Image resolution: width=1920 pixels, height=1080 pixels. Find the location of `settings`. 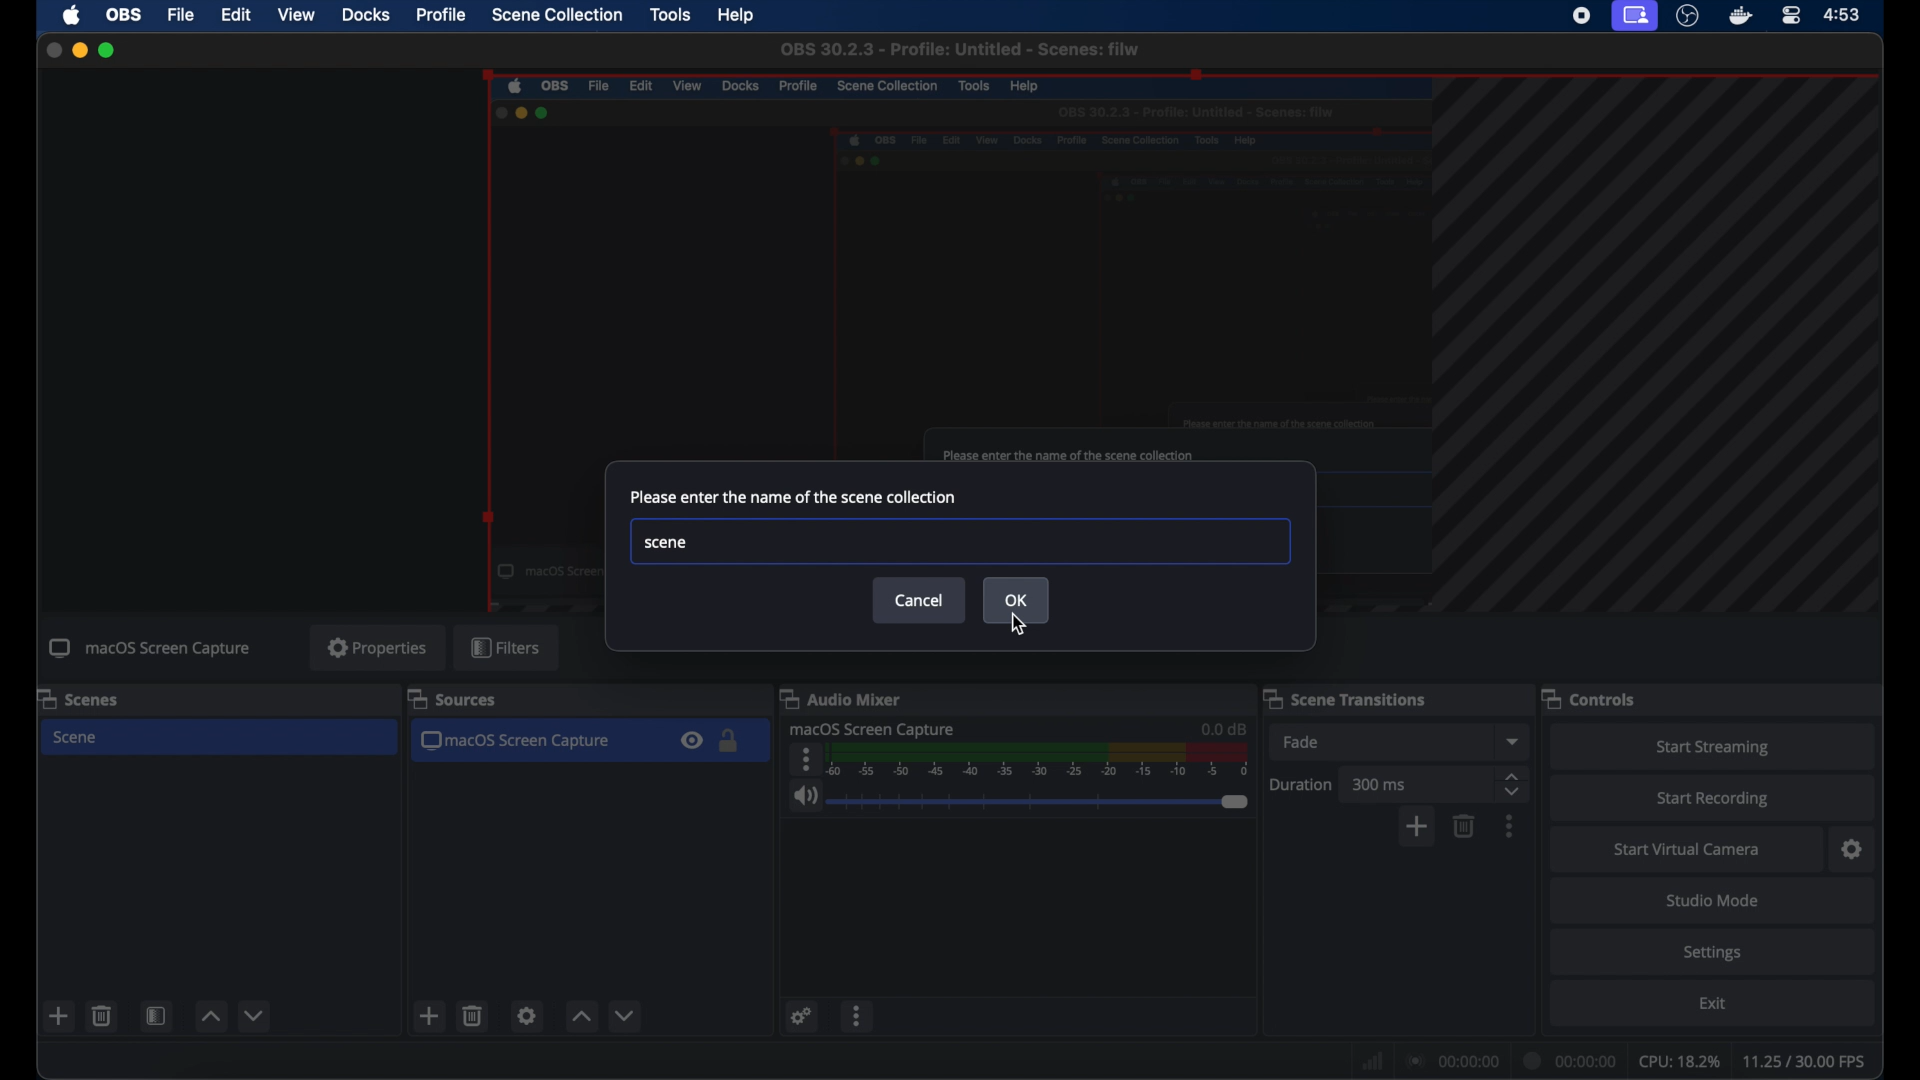

settings is located at coordinates (1718, 953).